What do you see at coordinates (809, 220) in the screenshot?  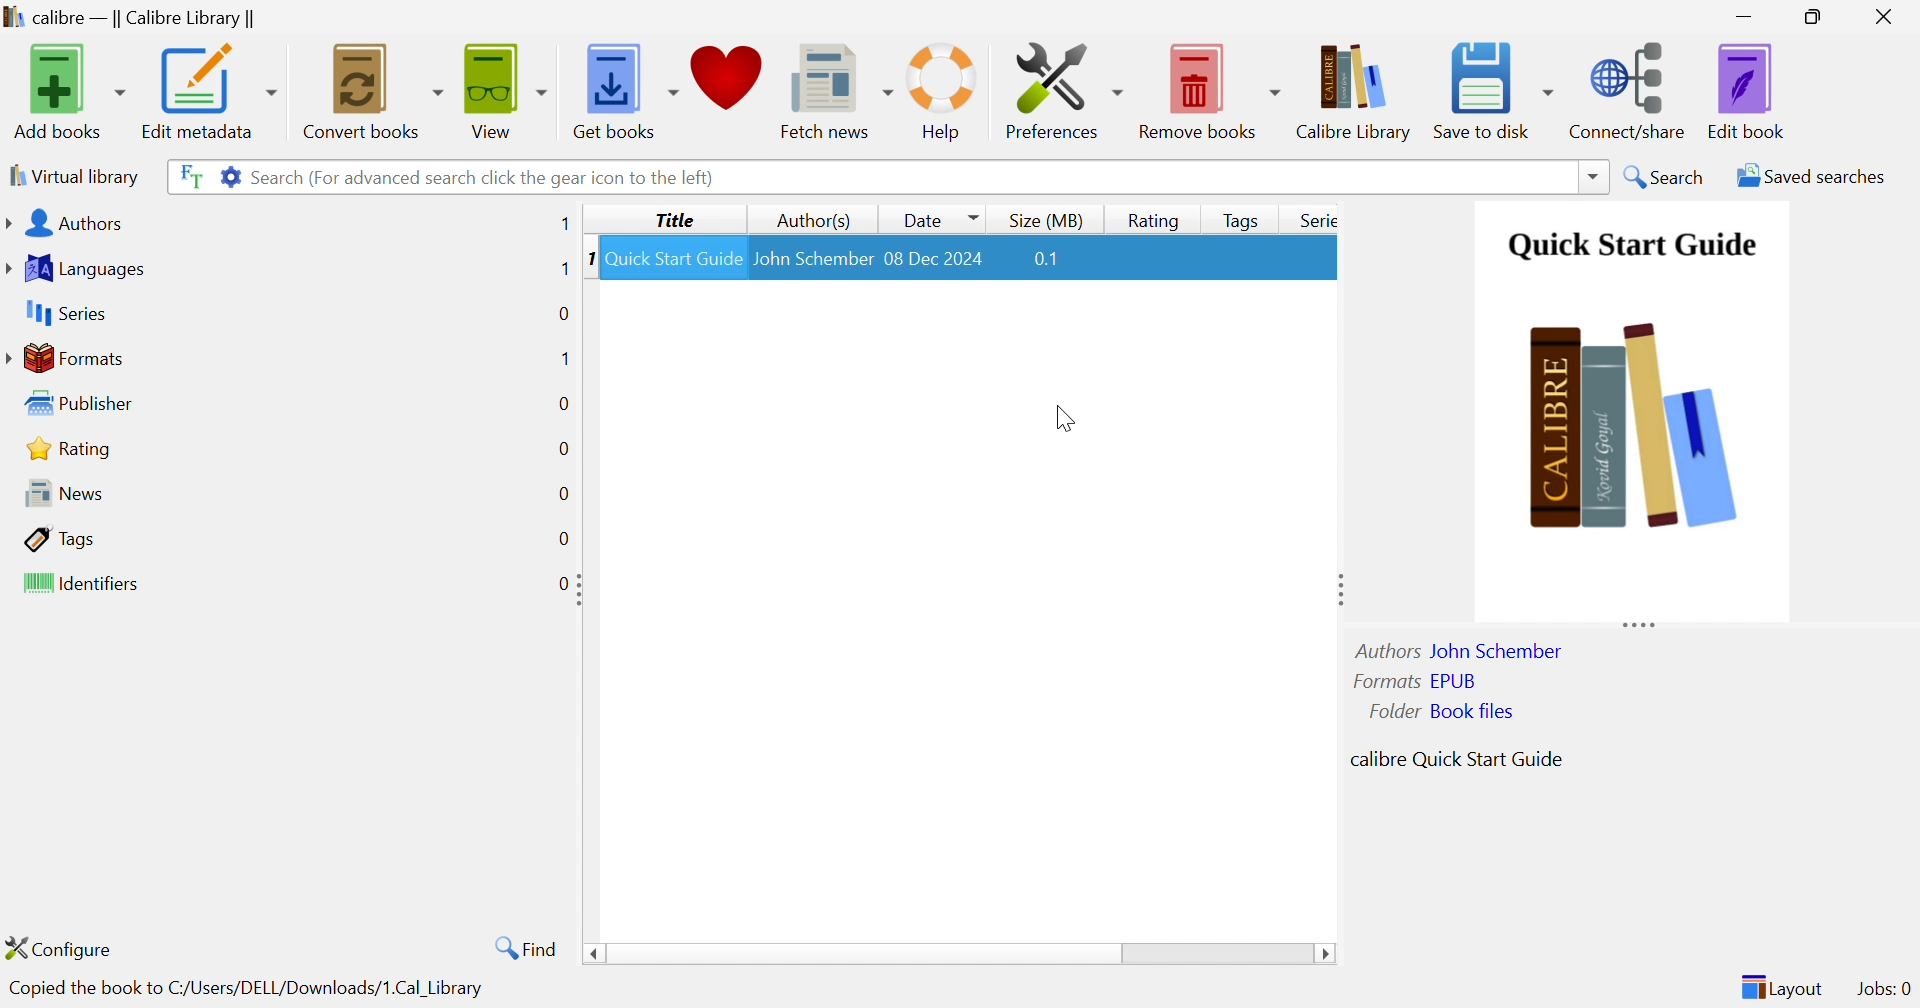 I see `Author(s)` at bounding box center [809, 220].